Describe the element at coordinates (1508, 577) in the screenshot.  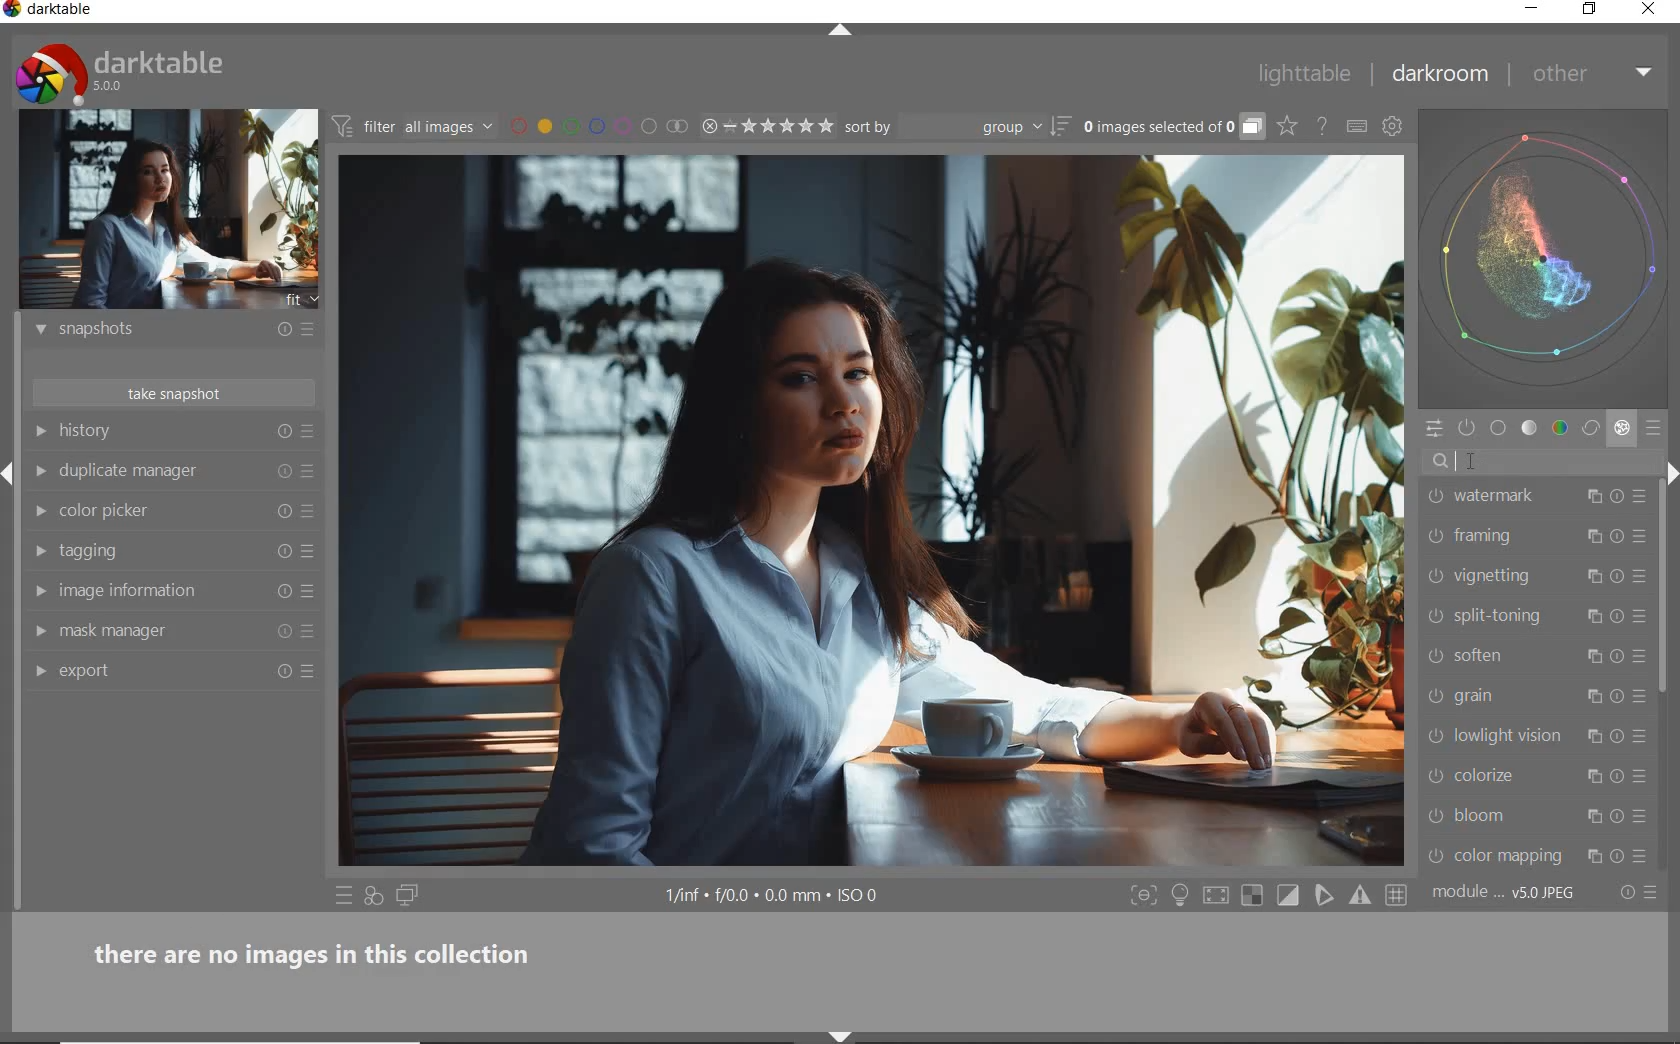
I see `vignetting` at that location.